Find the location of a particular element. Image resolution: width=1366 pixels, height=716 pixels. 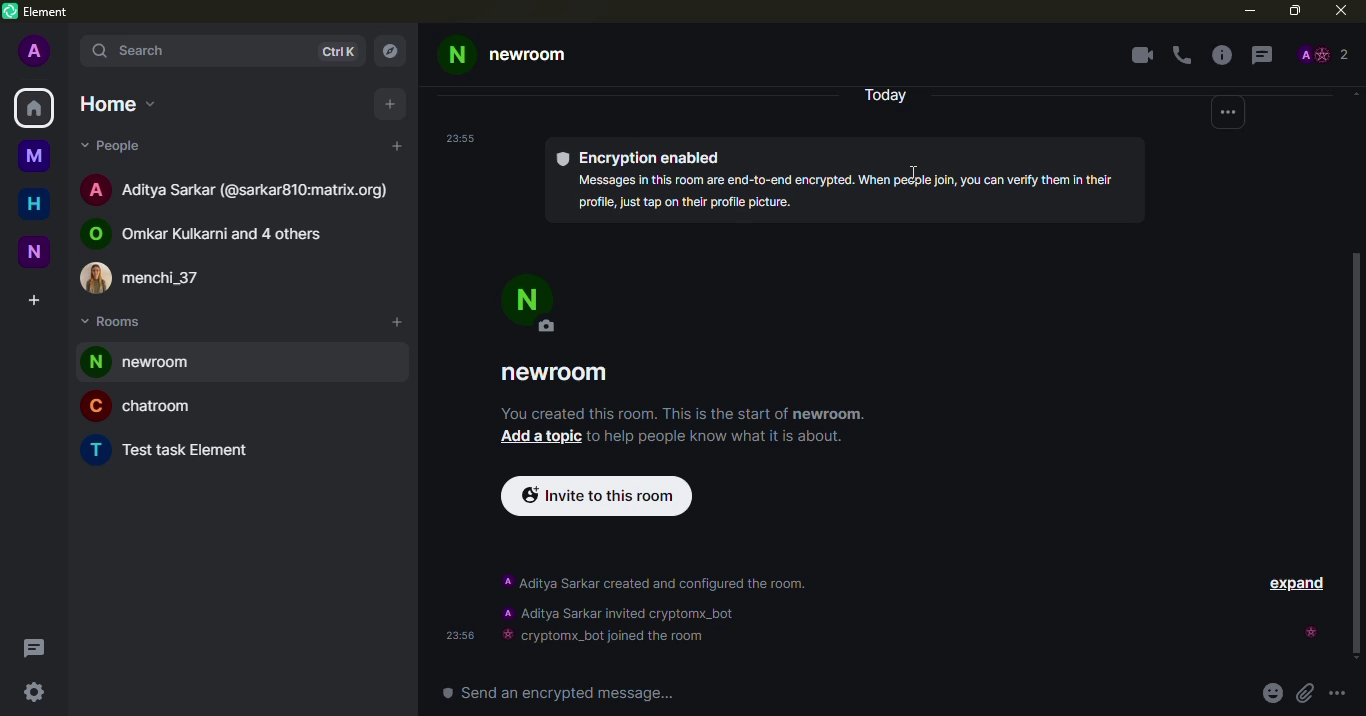

profile picture is located at coordinates (535, 305).